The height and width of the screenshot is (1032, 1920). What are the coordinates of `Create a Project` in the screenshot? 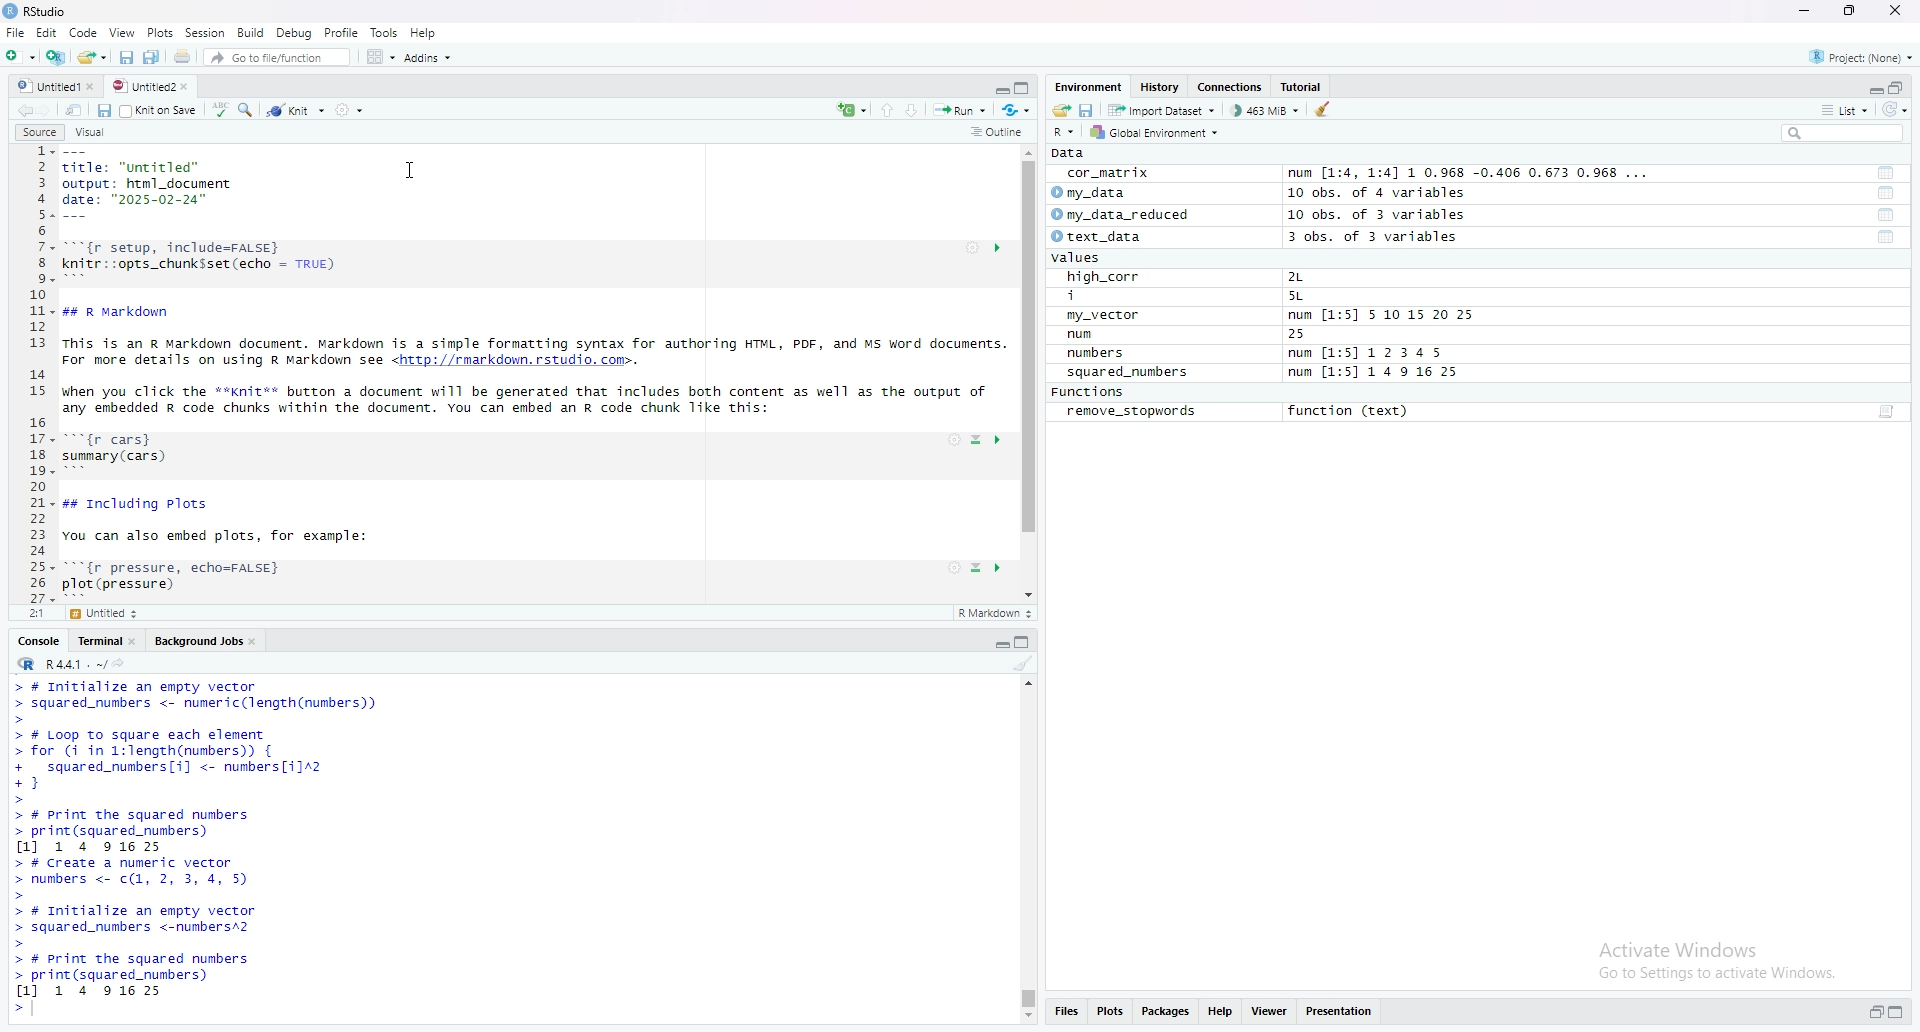 It's located at (54, 57).